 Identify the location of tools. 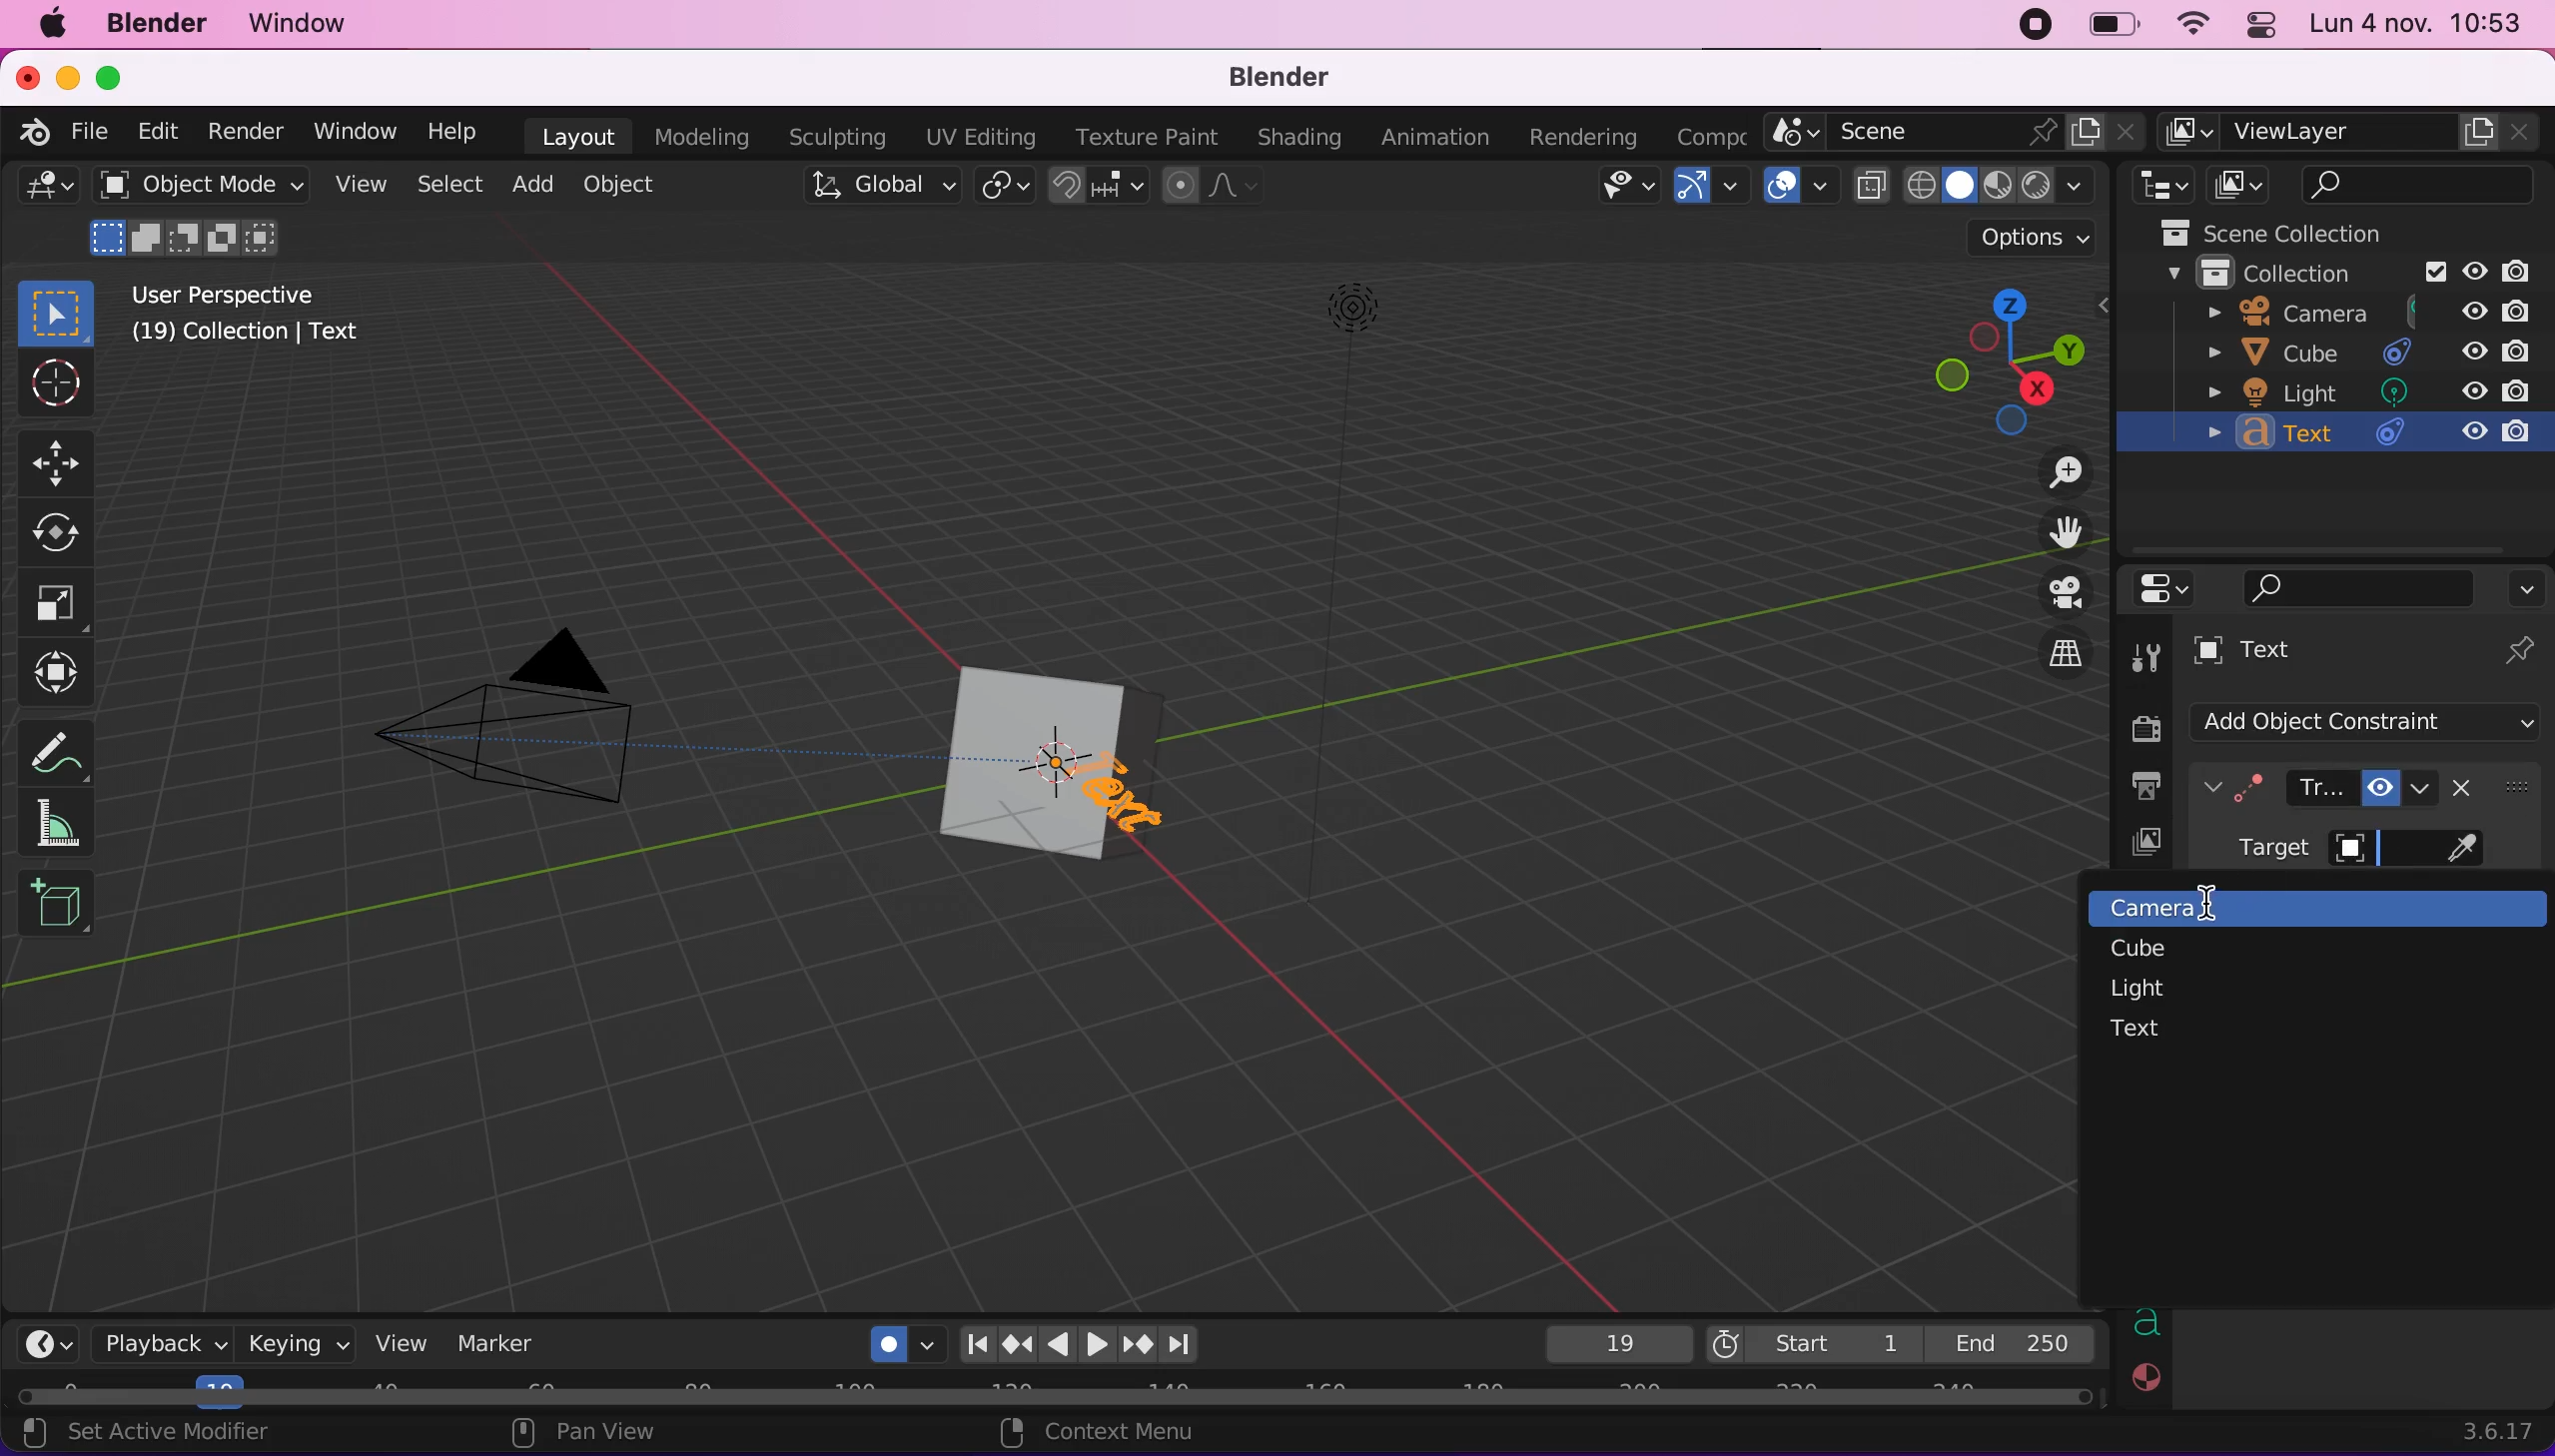
(2151, 651).